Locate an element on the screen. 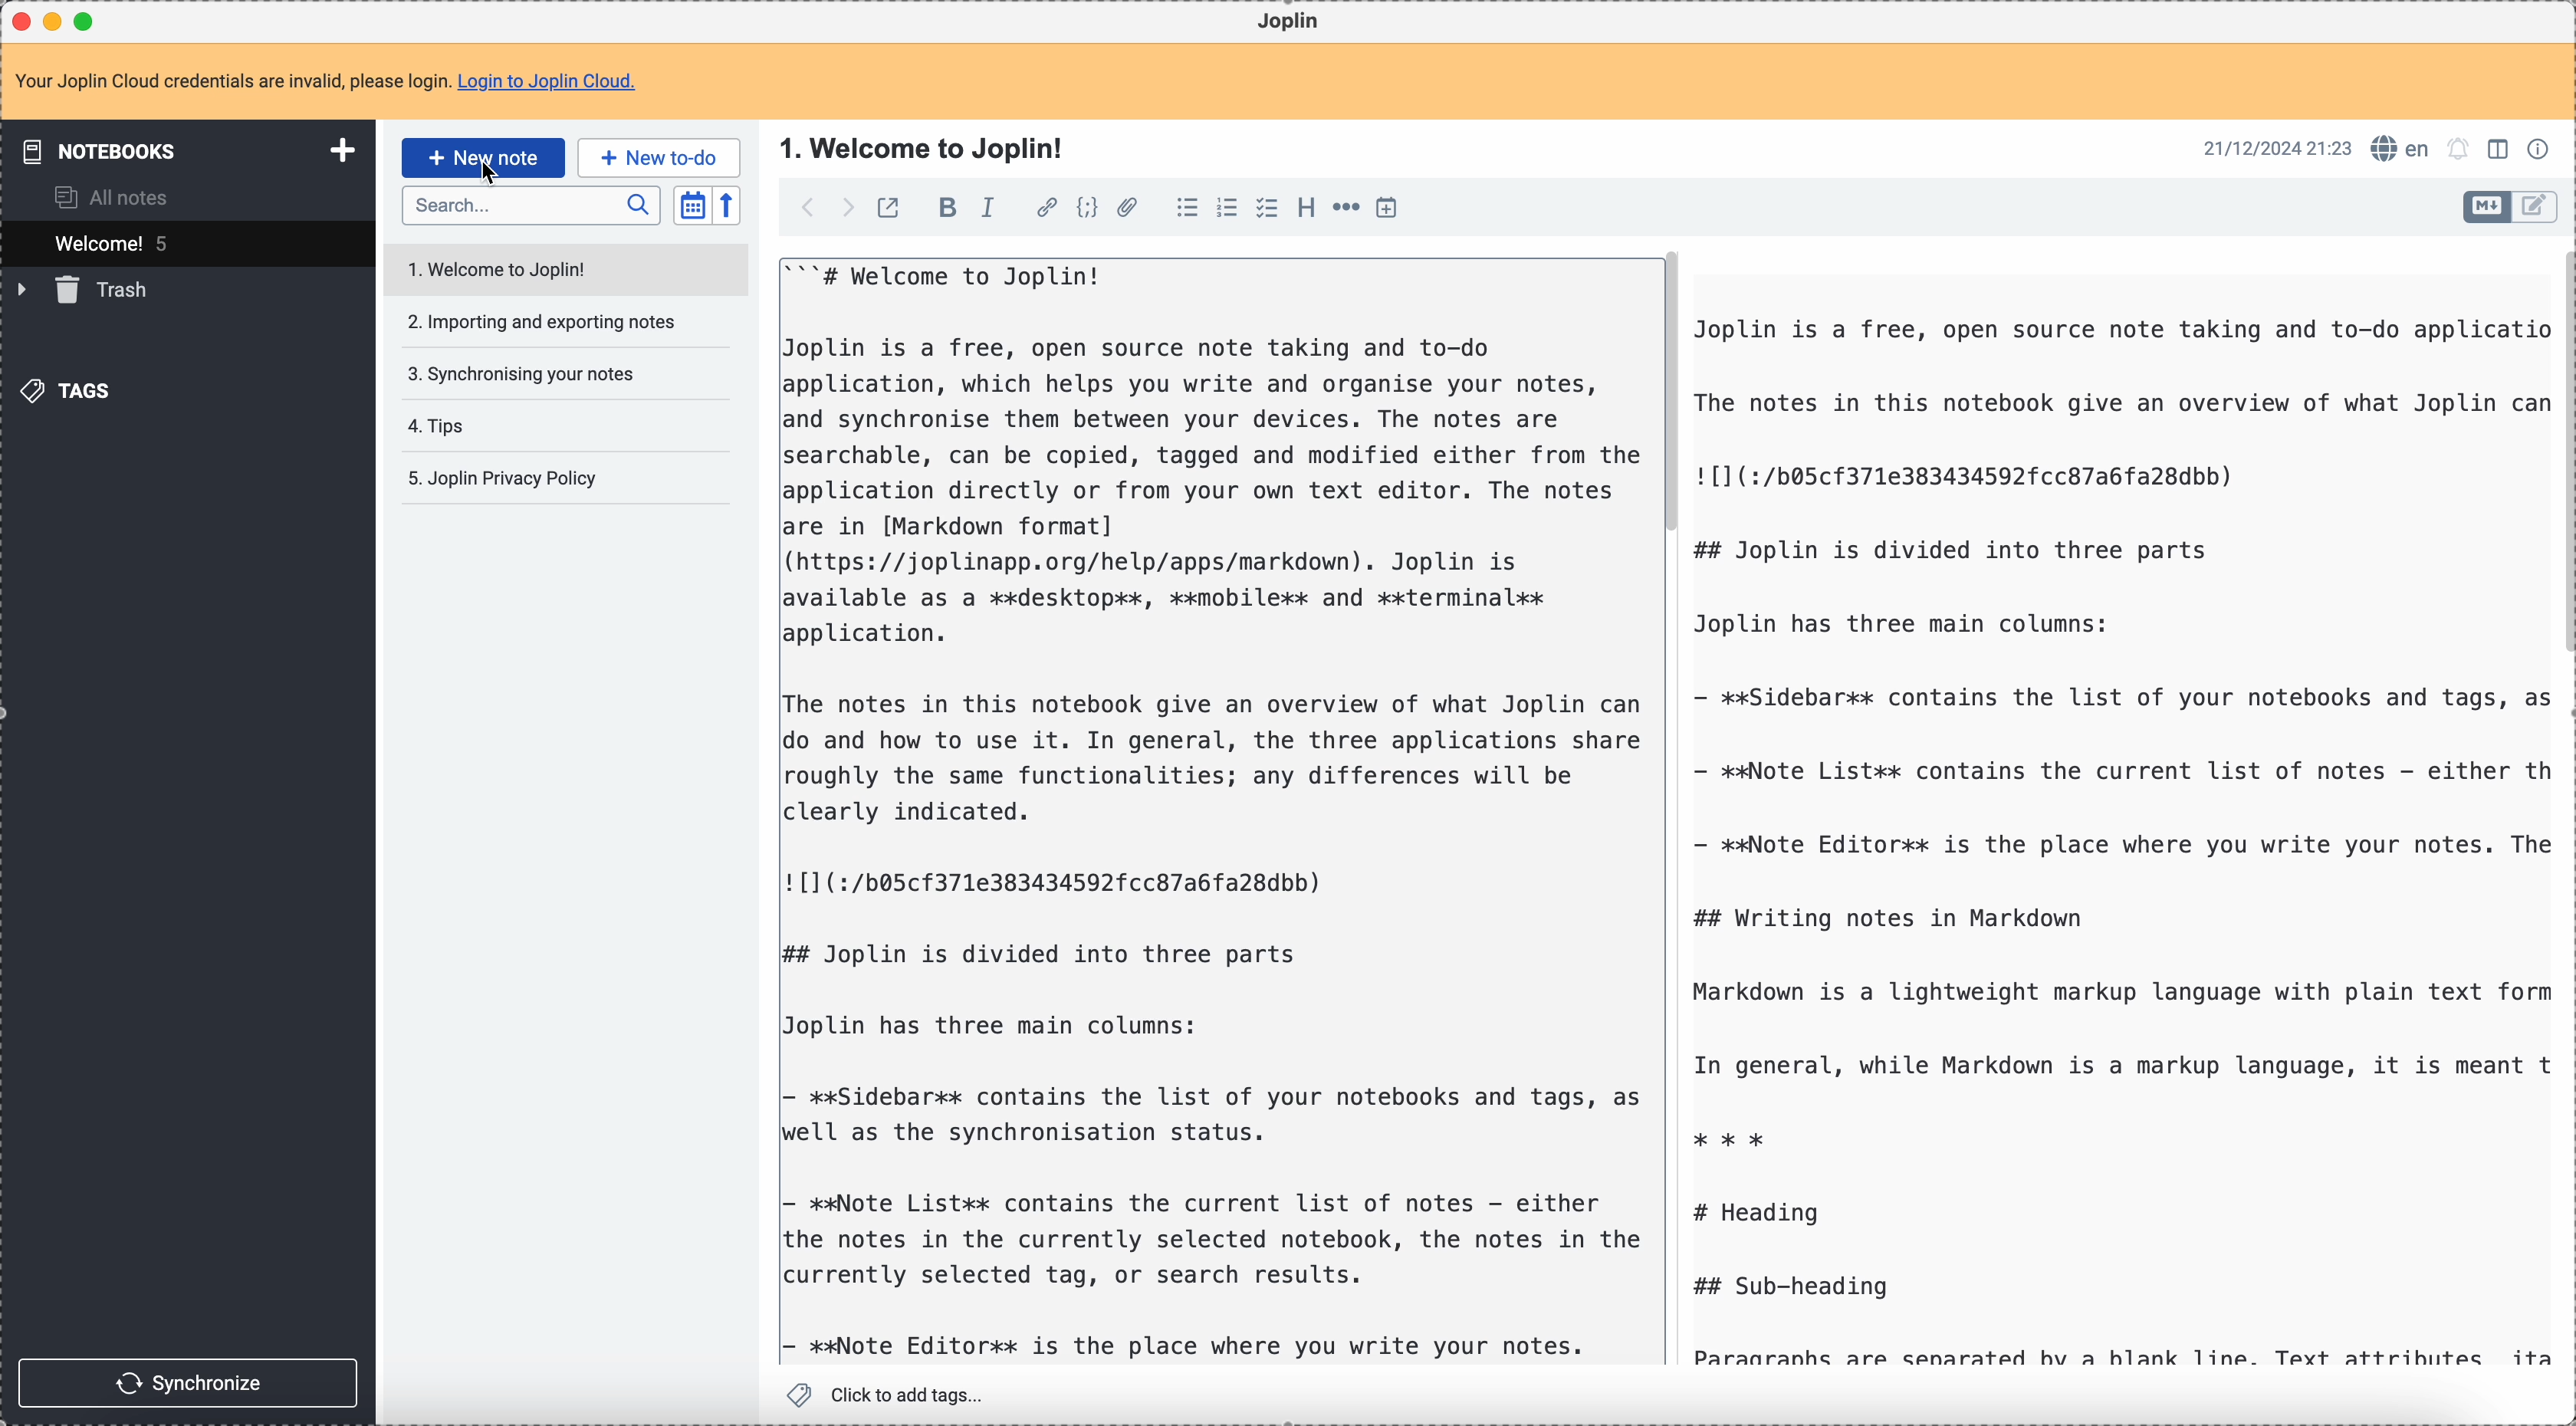 The width and height of the screenshot is (2576, 1426). body text is located at coordinates (1213, 812).